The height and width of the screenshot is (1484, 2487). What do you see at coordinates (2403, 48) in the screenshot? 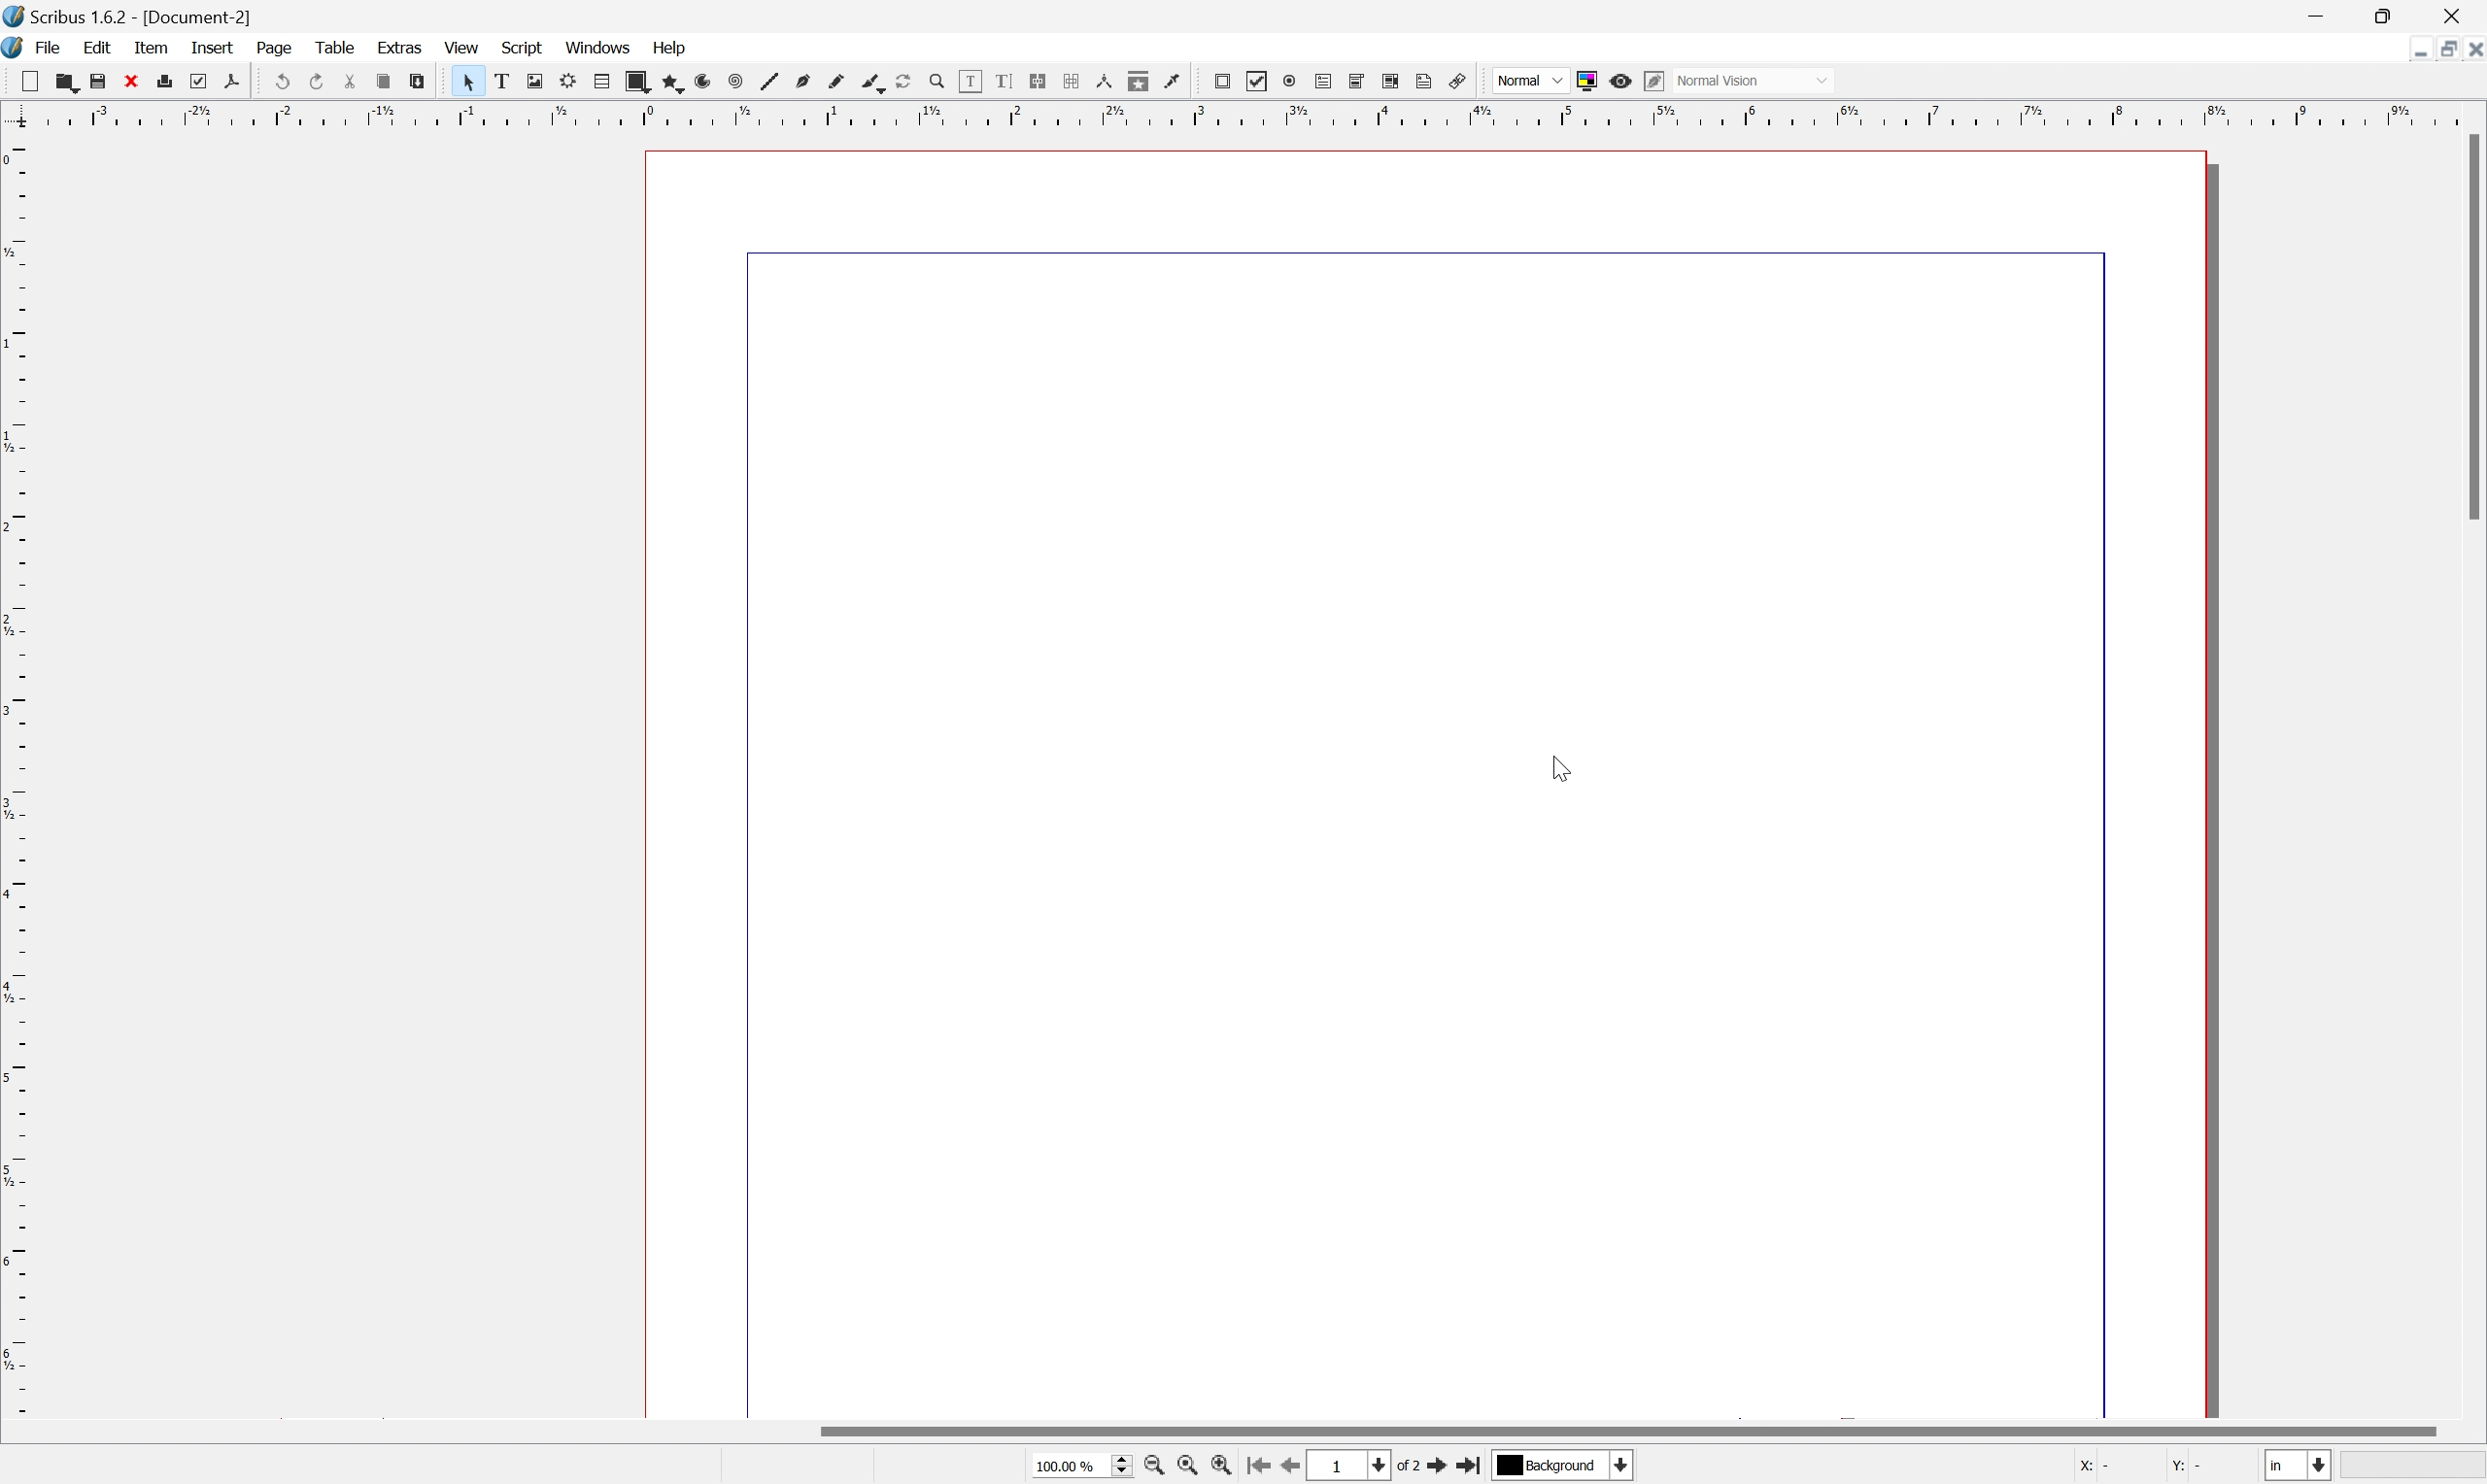
I see `Minimize` at bounding box center [2403, 48].